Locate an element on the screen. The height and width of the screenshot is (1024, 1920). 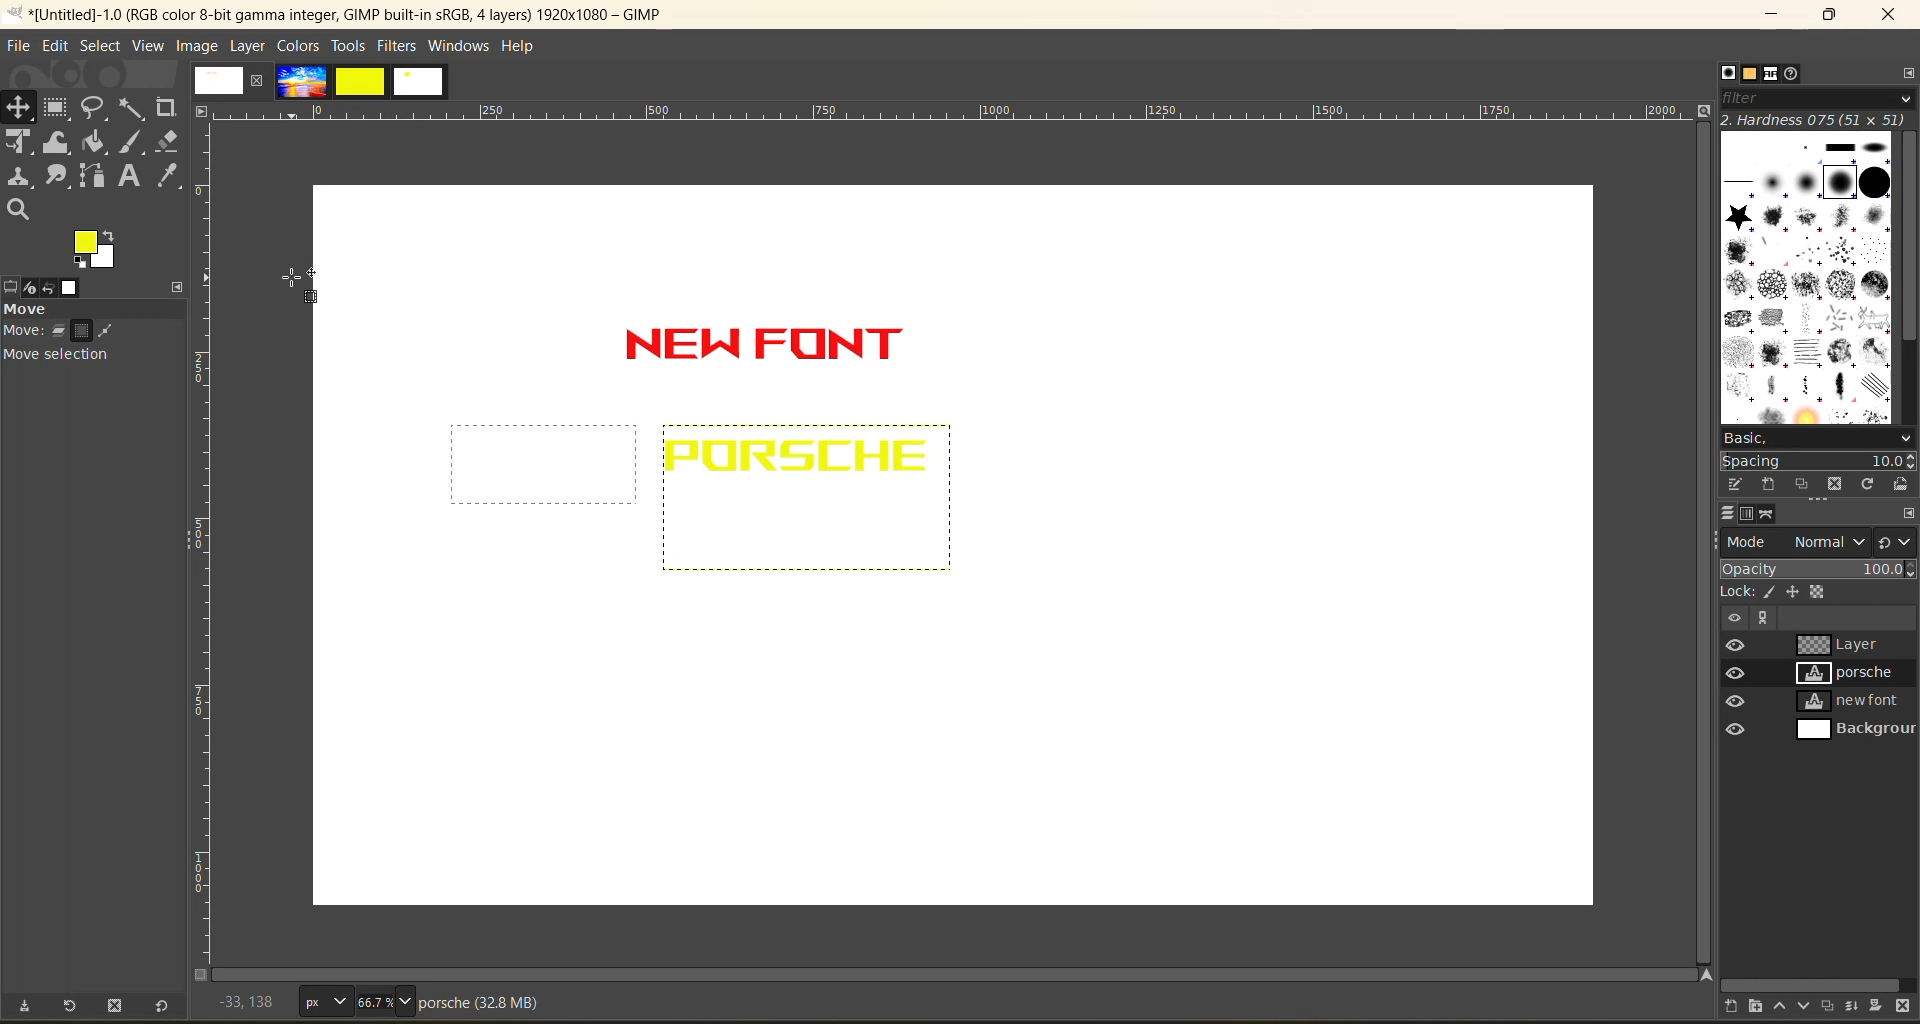
66.7% is located at coordinates (385, 1002).